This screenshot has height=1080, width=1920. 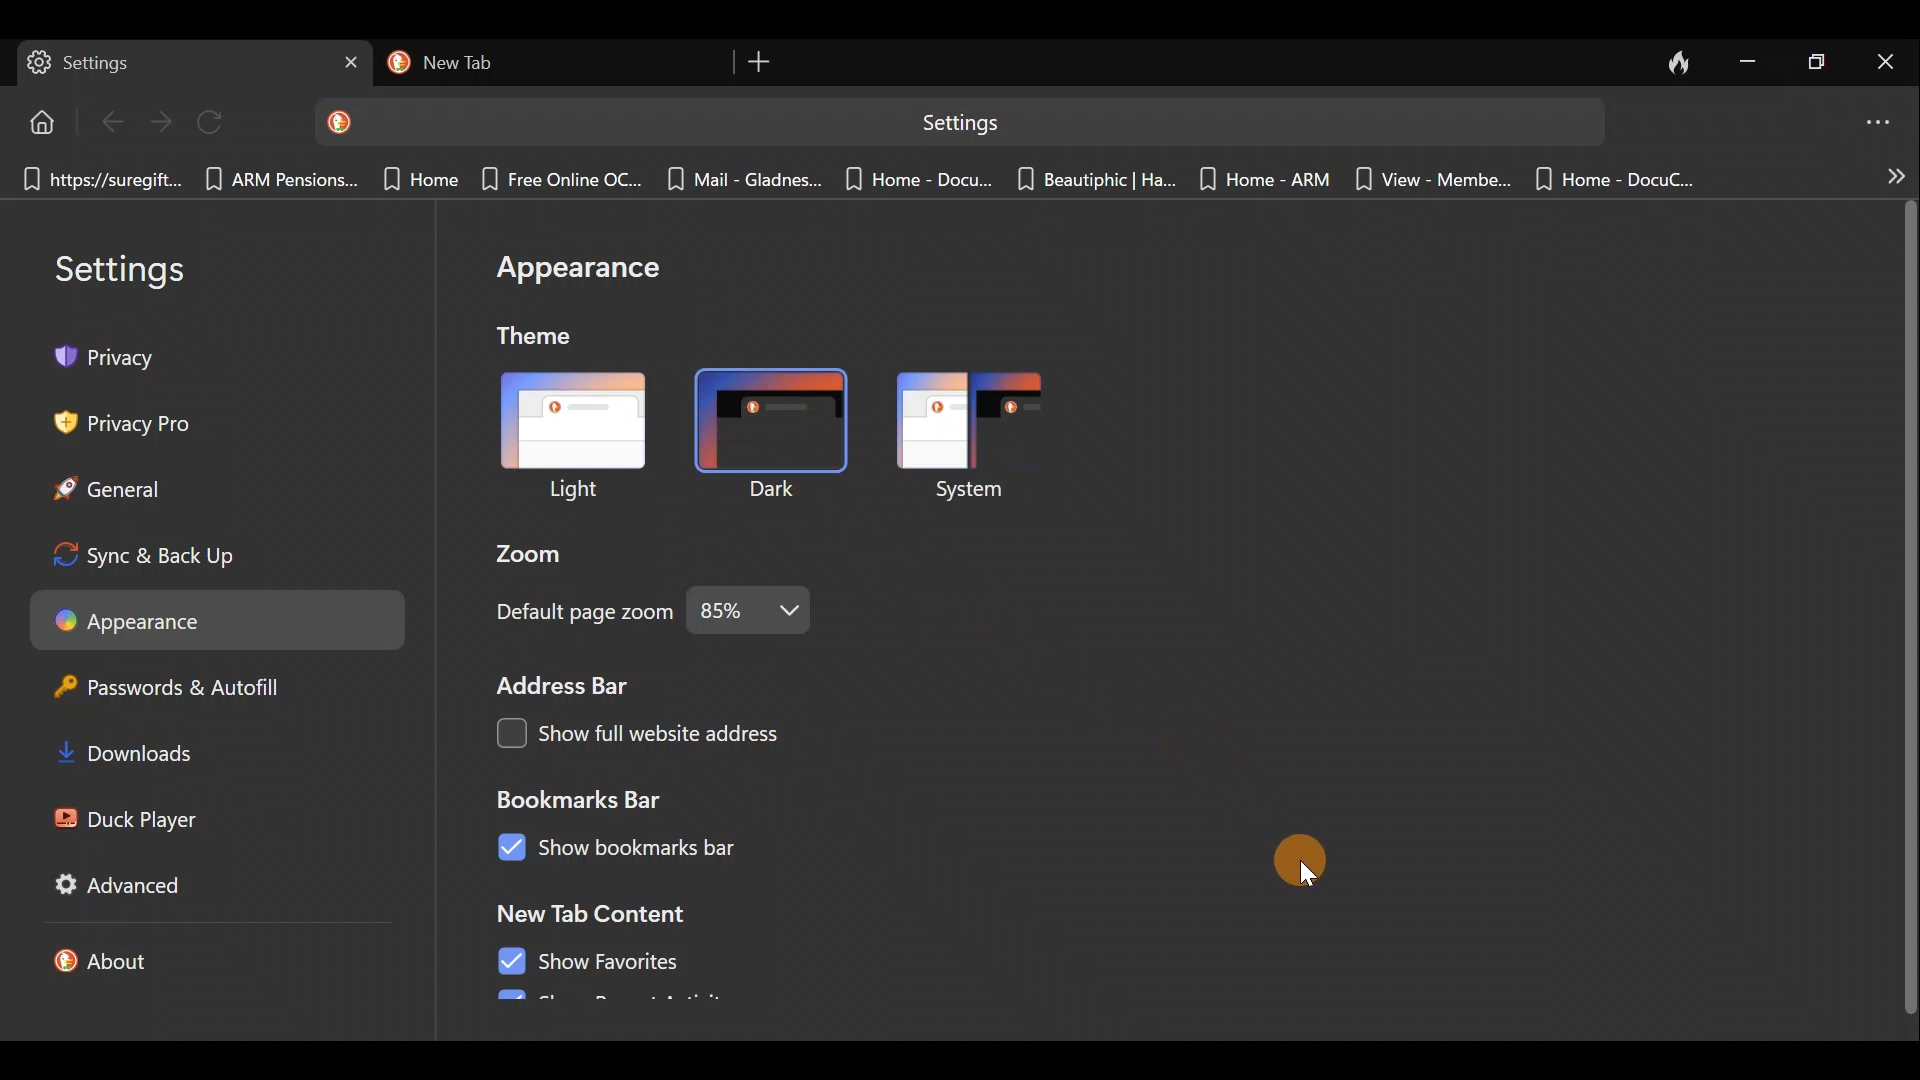 What do you see at coordinates (1011, 123) in the screenshot?
I see `Search bar` at bounding box center [1011, 123].